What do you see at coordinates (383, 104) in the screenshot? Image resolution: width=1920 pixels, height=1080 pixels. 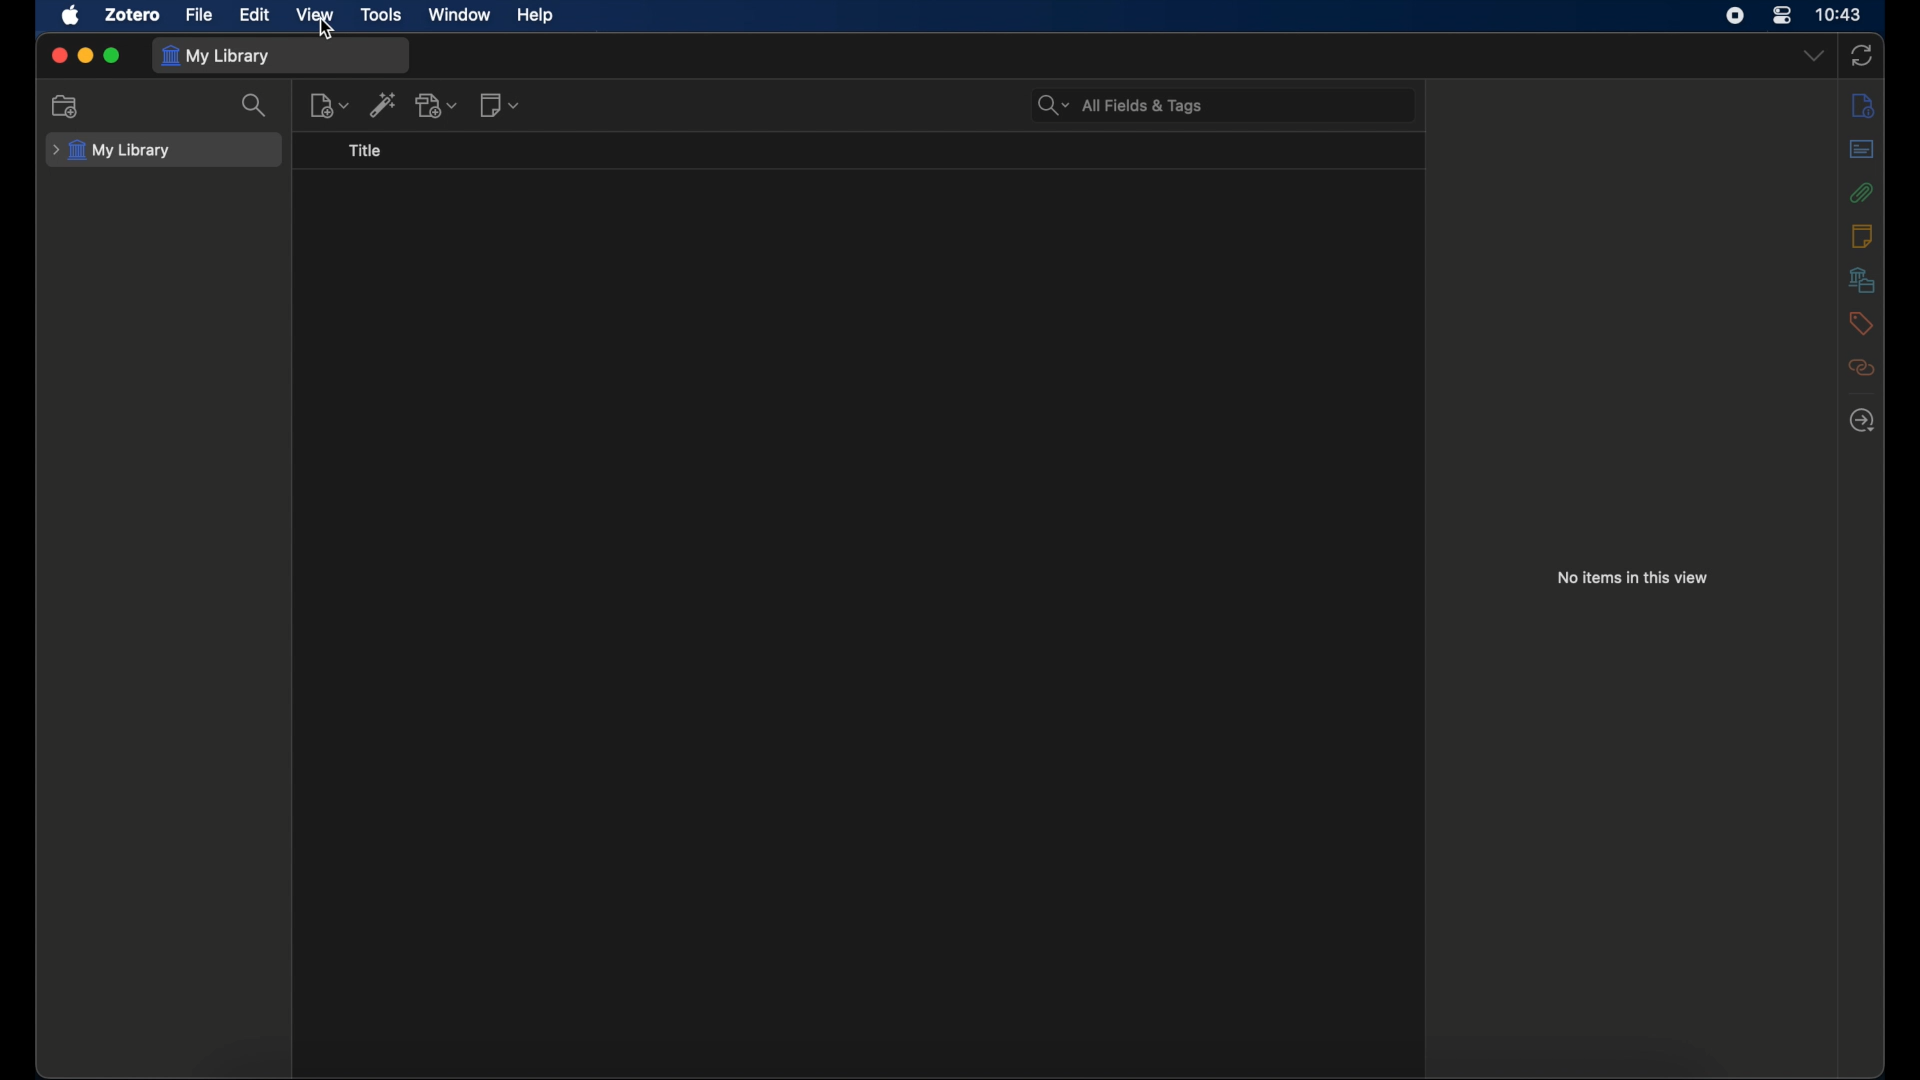 I see `add item by identifier` at bounding box center [383, 104].